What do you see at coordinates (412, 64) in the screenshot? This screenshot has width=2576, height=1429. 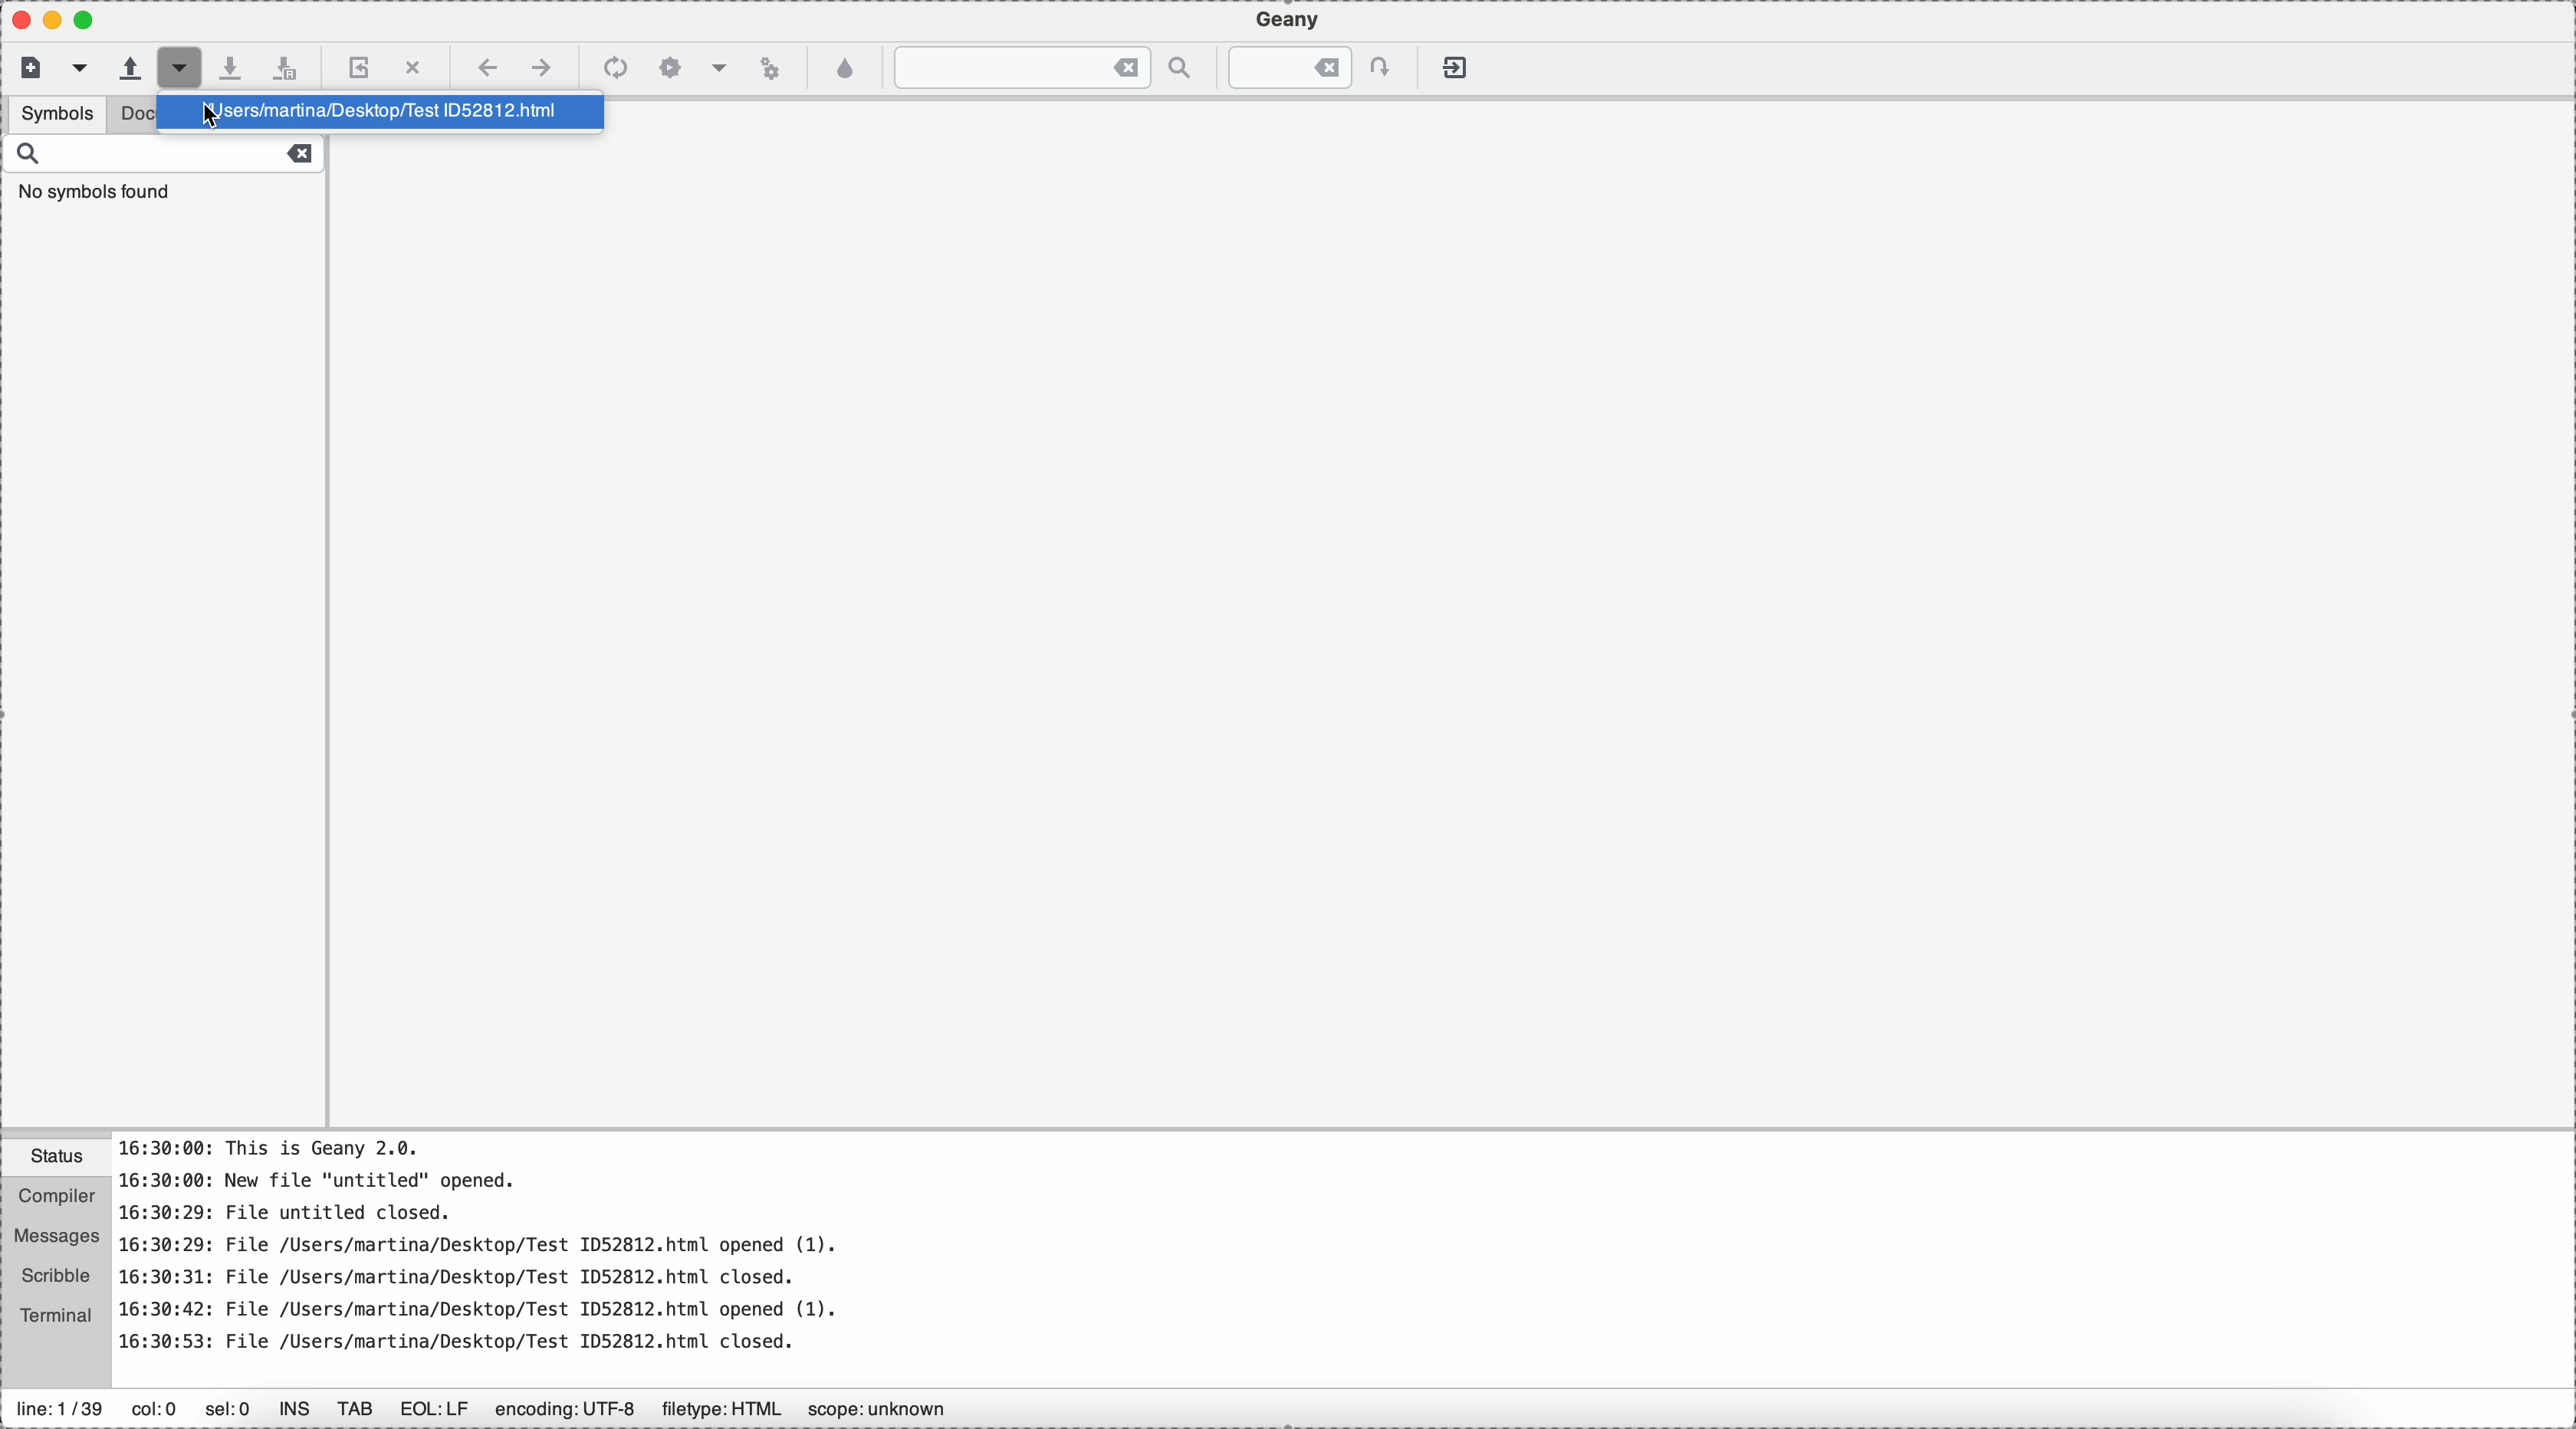 I see `close the current file` at bounding box center [412, 64].